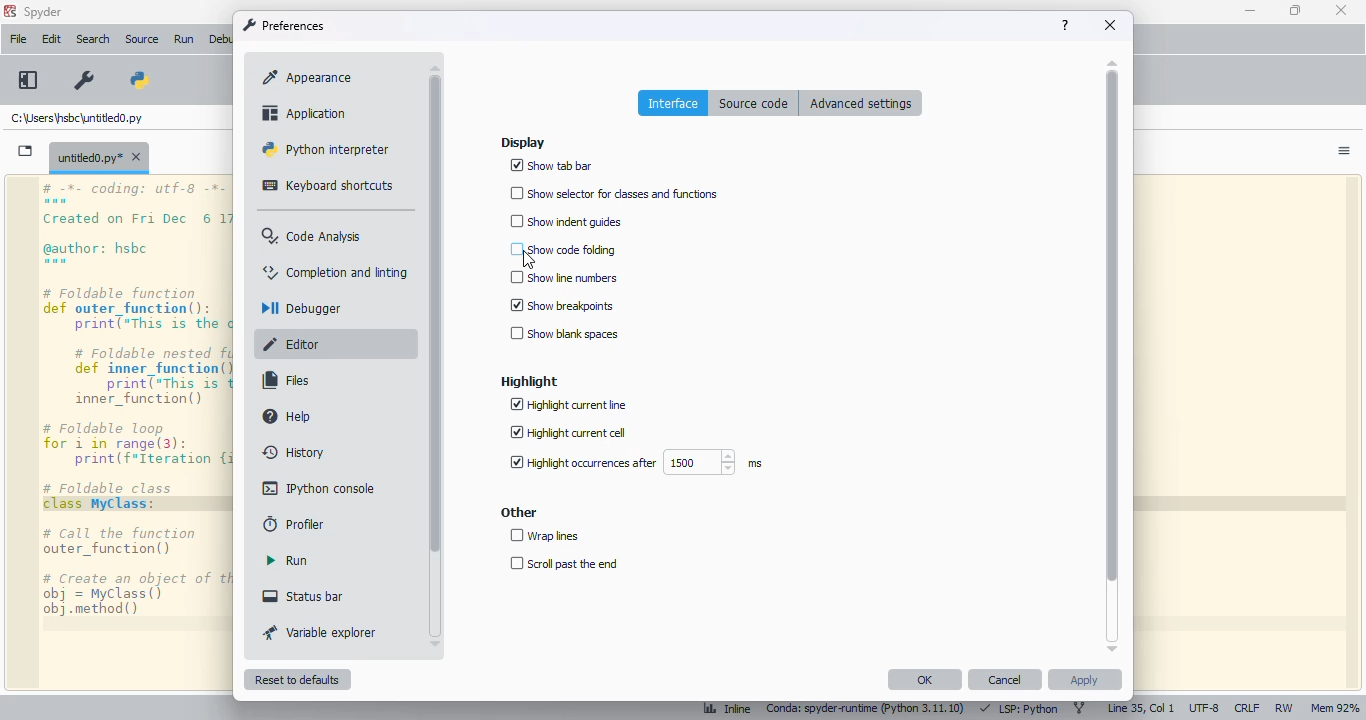  Describe the element at coordinates (138, 80) in the screenshot. I see `PYTHONPATH manager` at that location.